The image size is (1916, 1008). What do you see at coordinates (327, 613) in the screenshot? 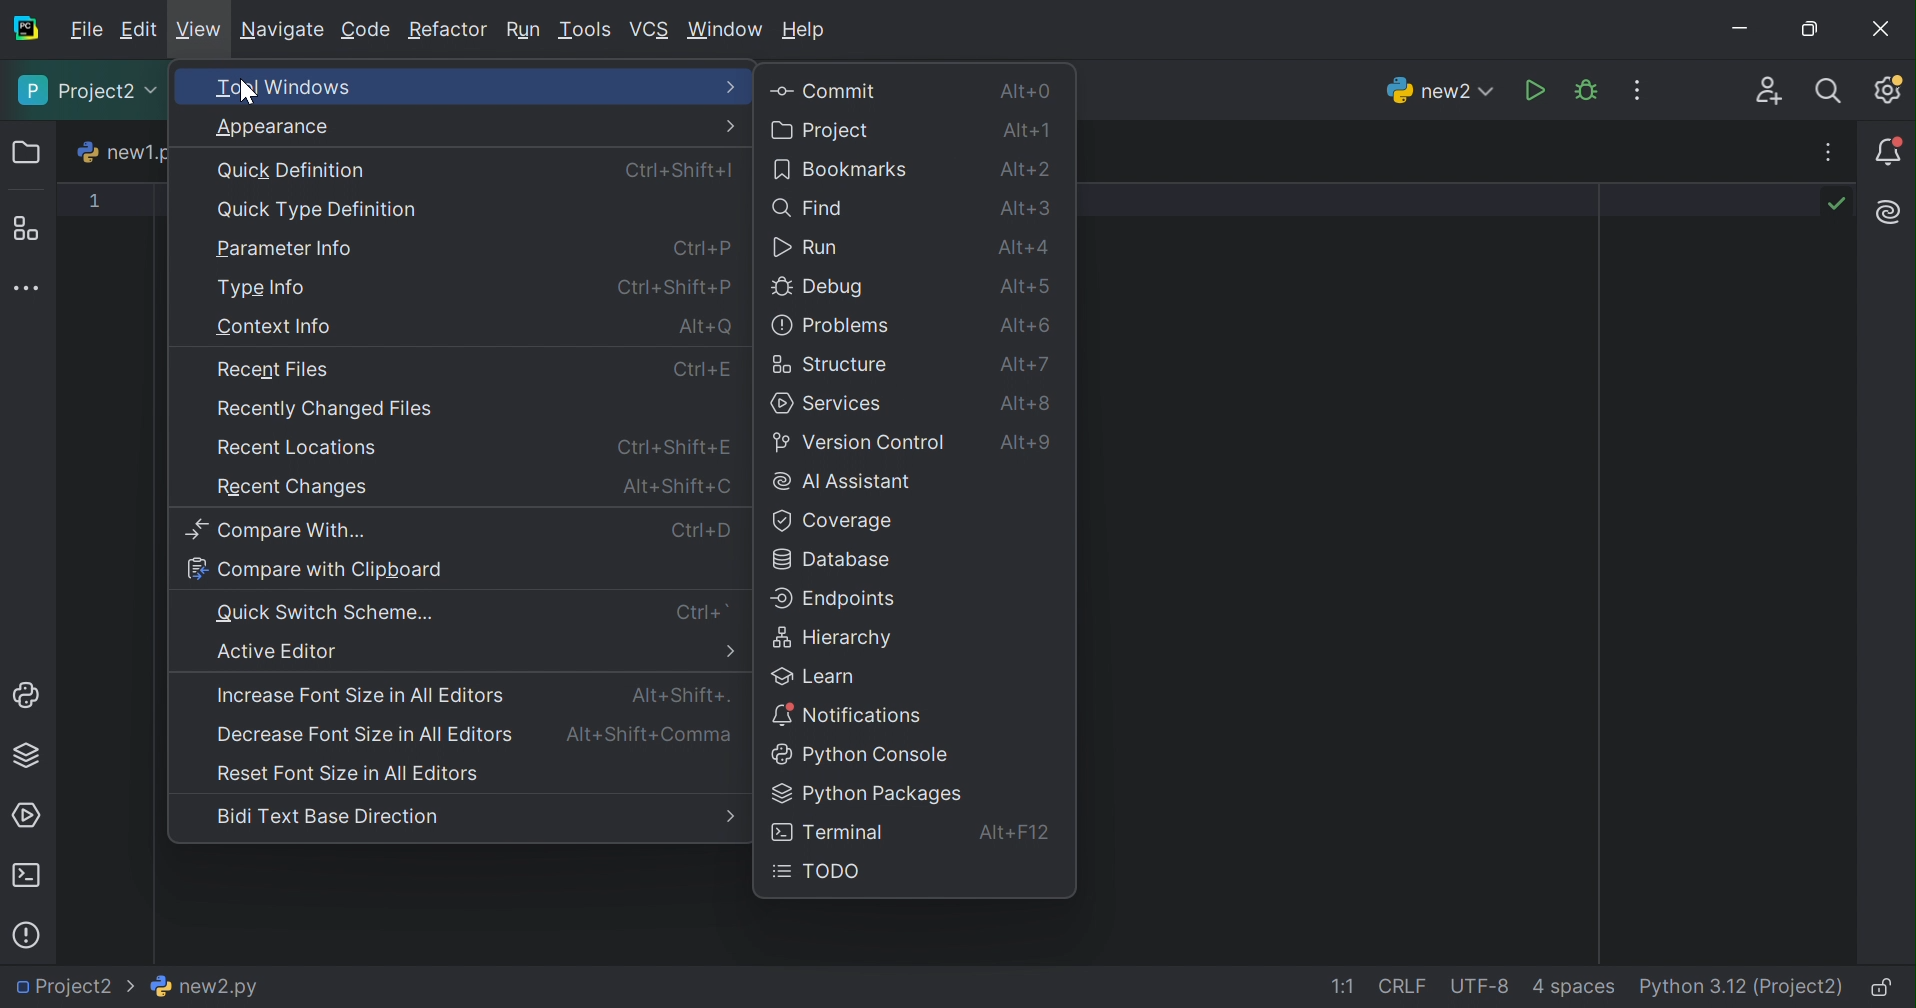
I see `Quick Switch Scheme...` at bounding box center [327, 613].